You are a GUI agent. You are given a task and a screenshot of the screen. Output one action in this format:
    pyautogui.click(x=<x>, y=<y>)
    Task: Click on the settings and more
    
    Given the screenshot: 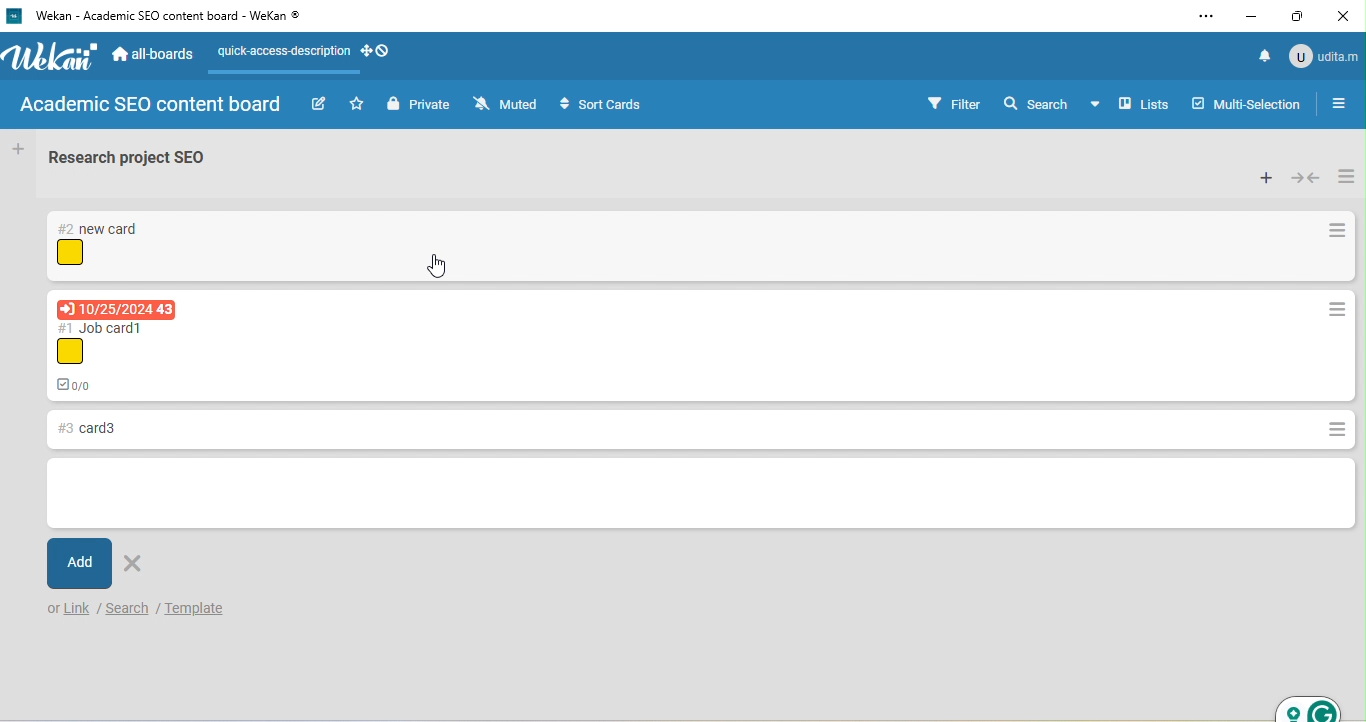 What is the action you would take?
    pyautogui.click(x=1205, y=17)
    